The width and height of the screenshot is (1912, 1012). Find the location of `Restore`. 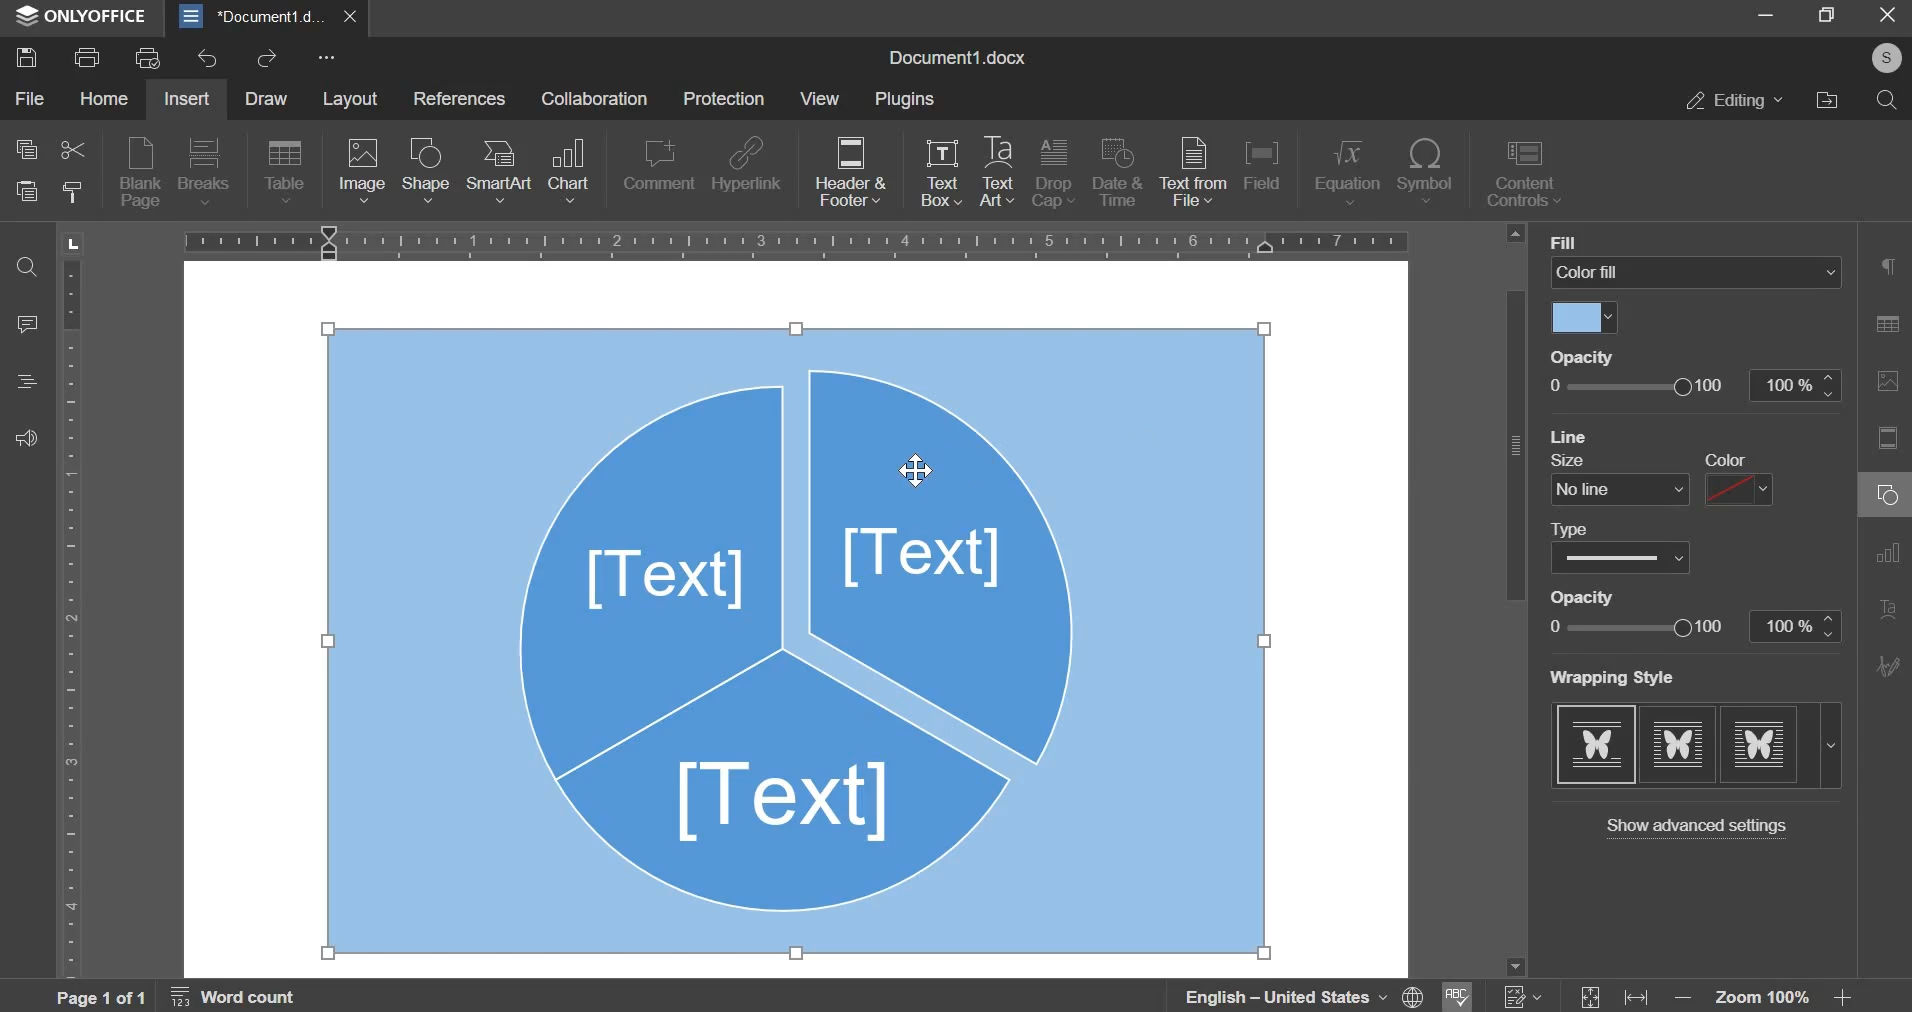

Restore is located at coordinates (1823, 17).